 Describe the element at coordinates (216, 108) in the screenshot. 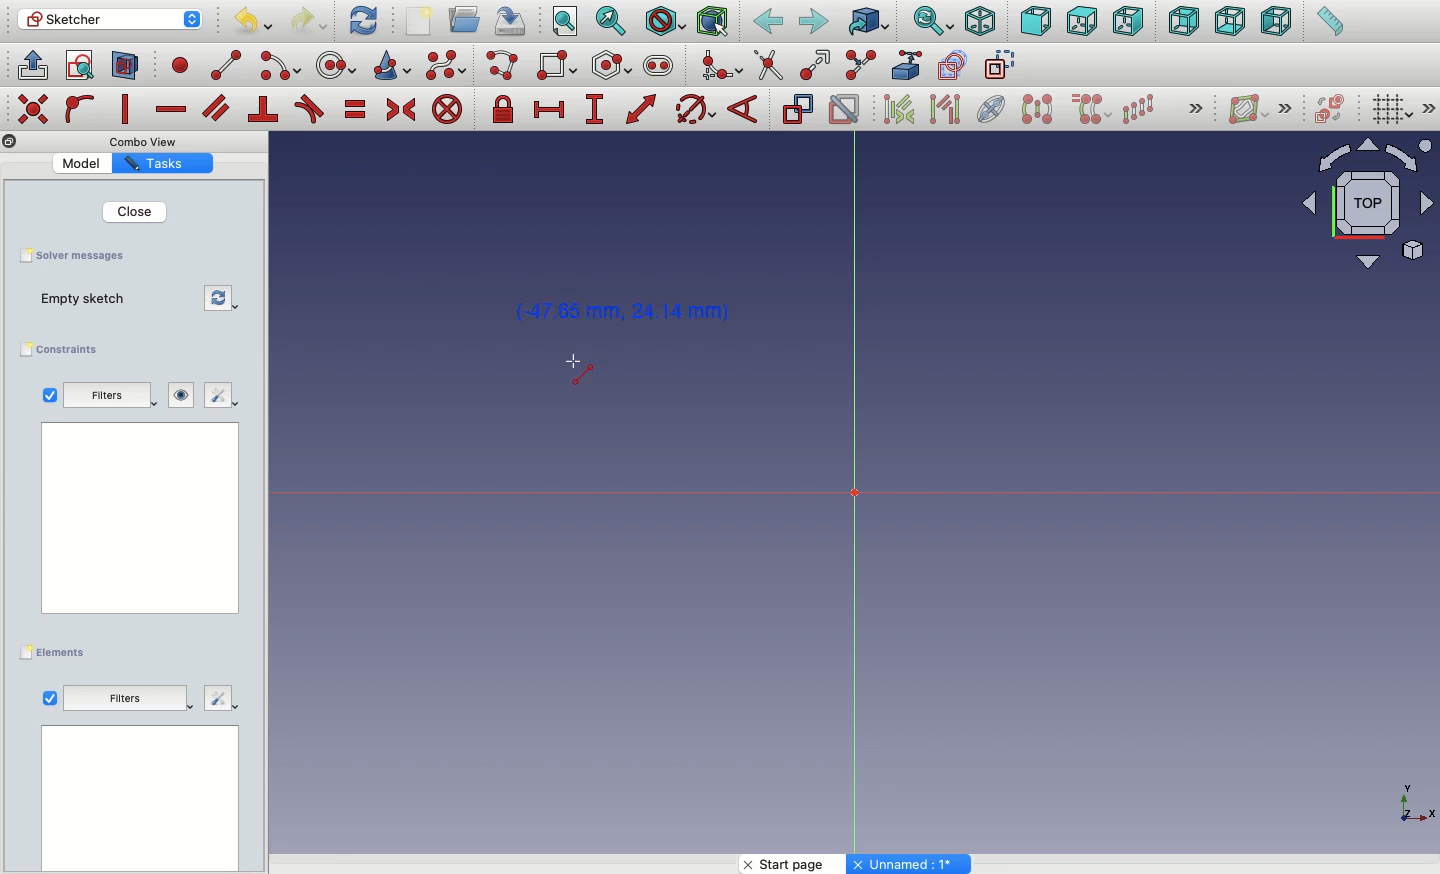

I see `Constrain parallel` at that location.